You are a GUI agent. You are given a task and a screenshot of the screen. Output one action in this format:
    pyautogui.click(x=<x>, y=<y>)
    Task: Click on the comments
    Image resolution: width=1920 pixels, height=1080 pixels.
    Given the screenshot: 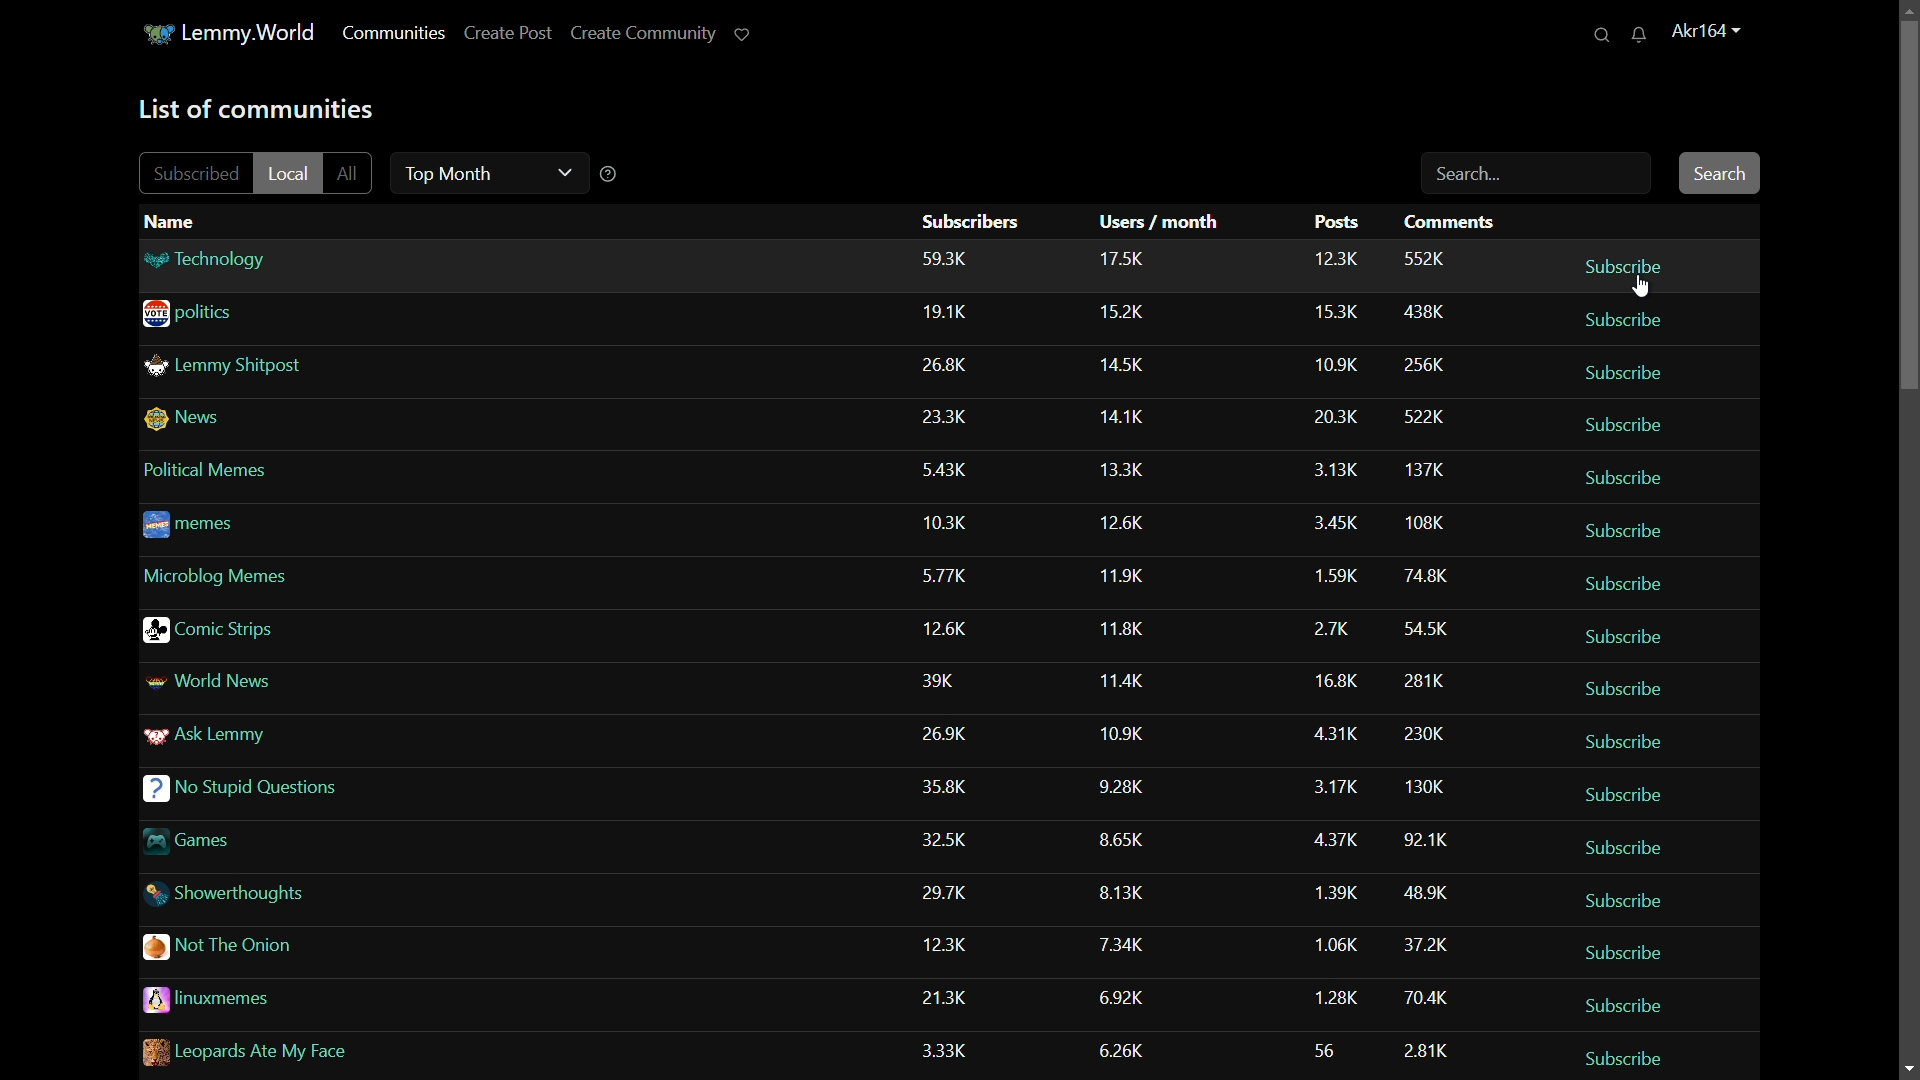 What is the action you would take?
    pyautogui.click(x=1415, y=730)
    